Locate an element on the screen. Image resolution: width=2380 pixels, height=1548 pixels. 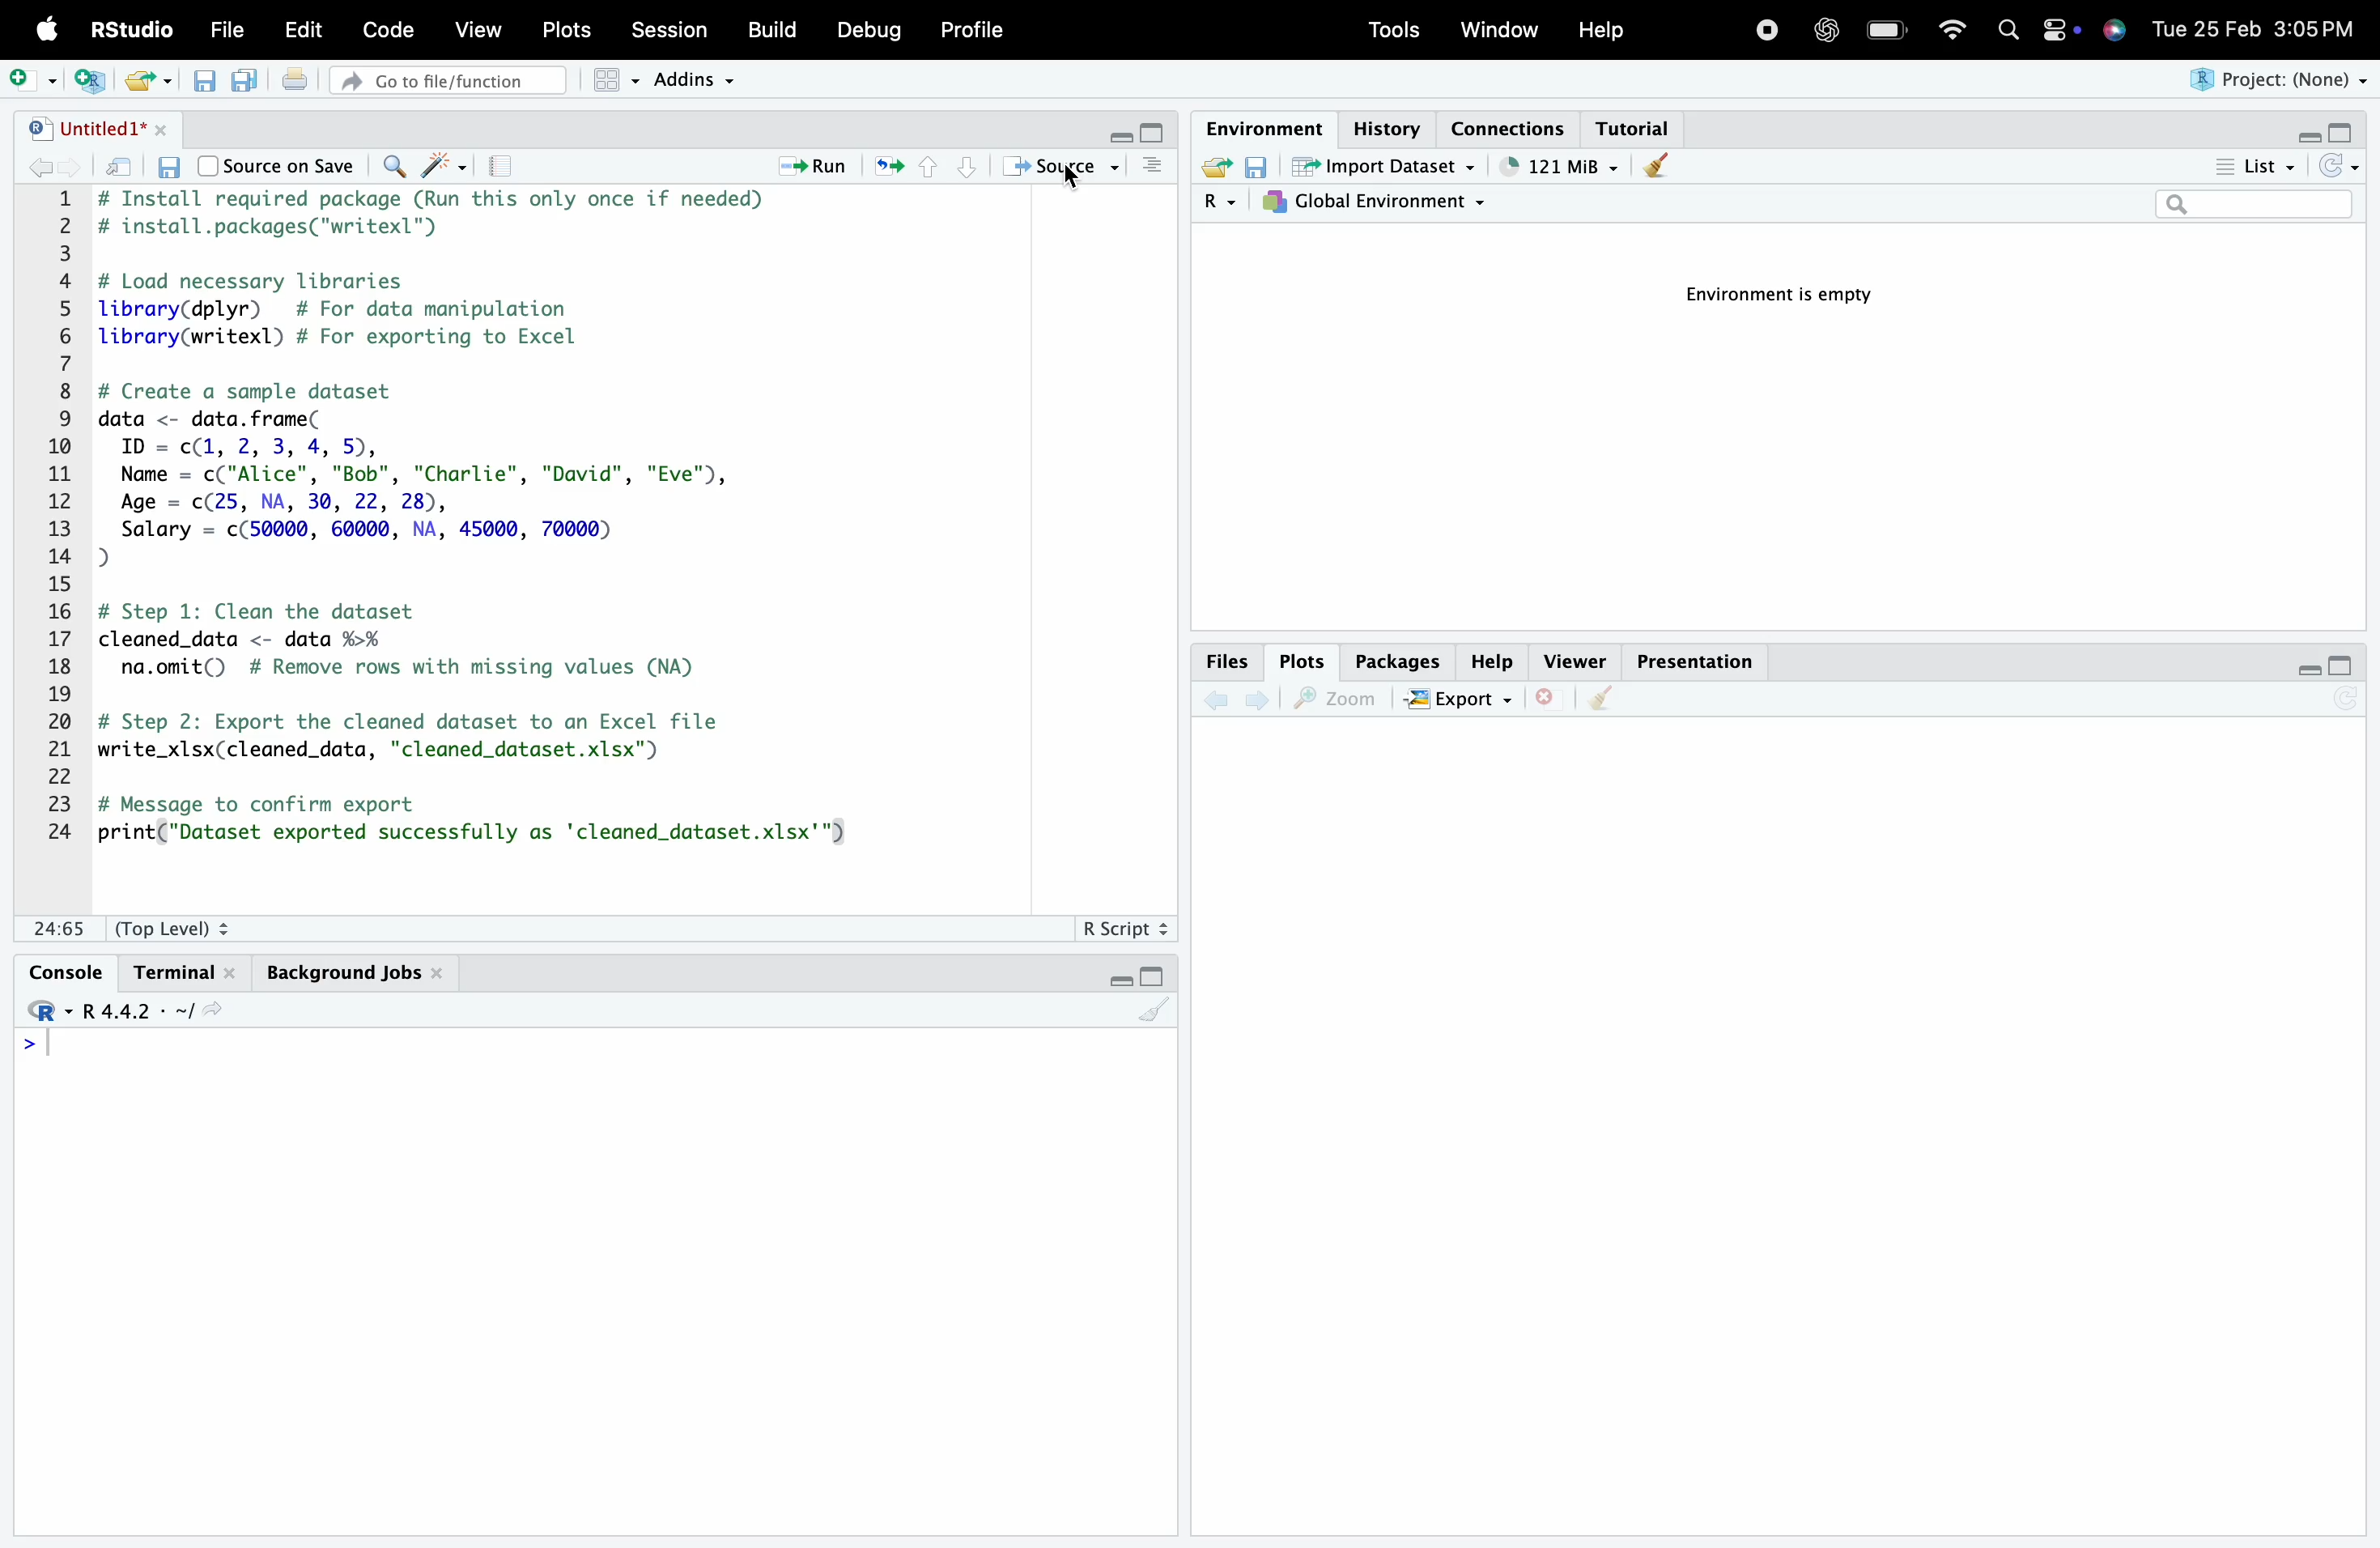
RStudio is located at coordinates (131, 27).